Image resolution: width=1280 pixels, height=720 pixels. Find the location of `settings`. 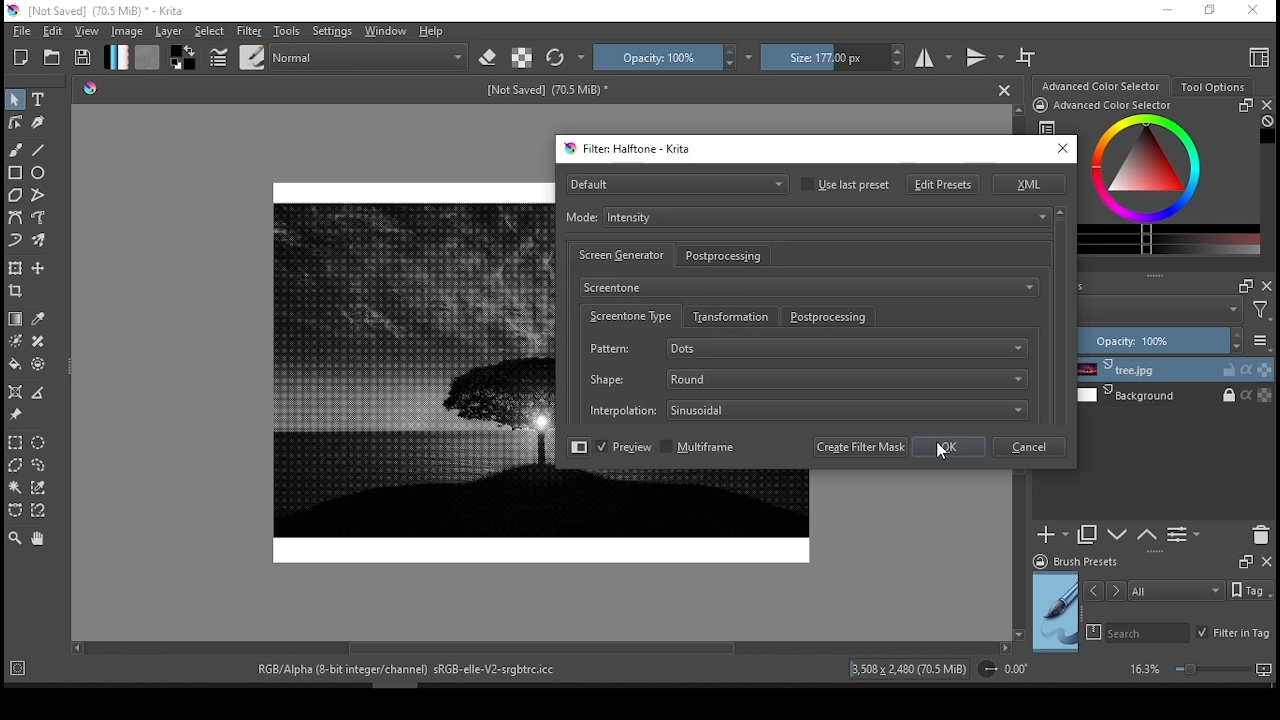

settings is located at coordinates (332, 32).